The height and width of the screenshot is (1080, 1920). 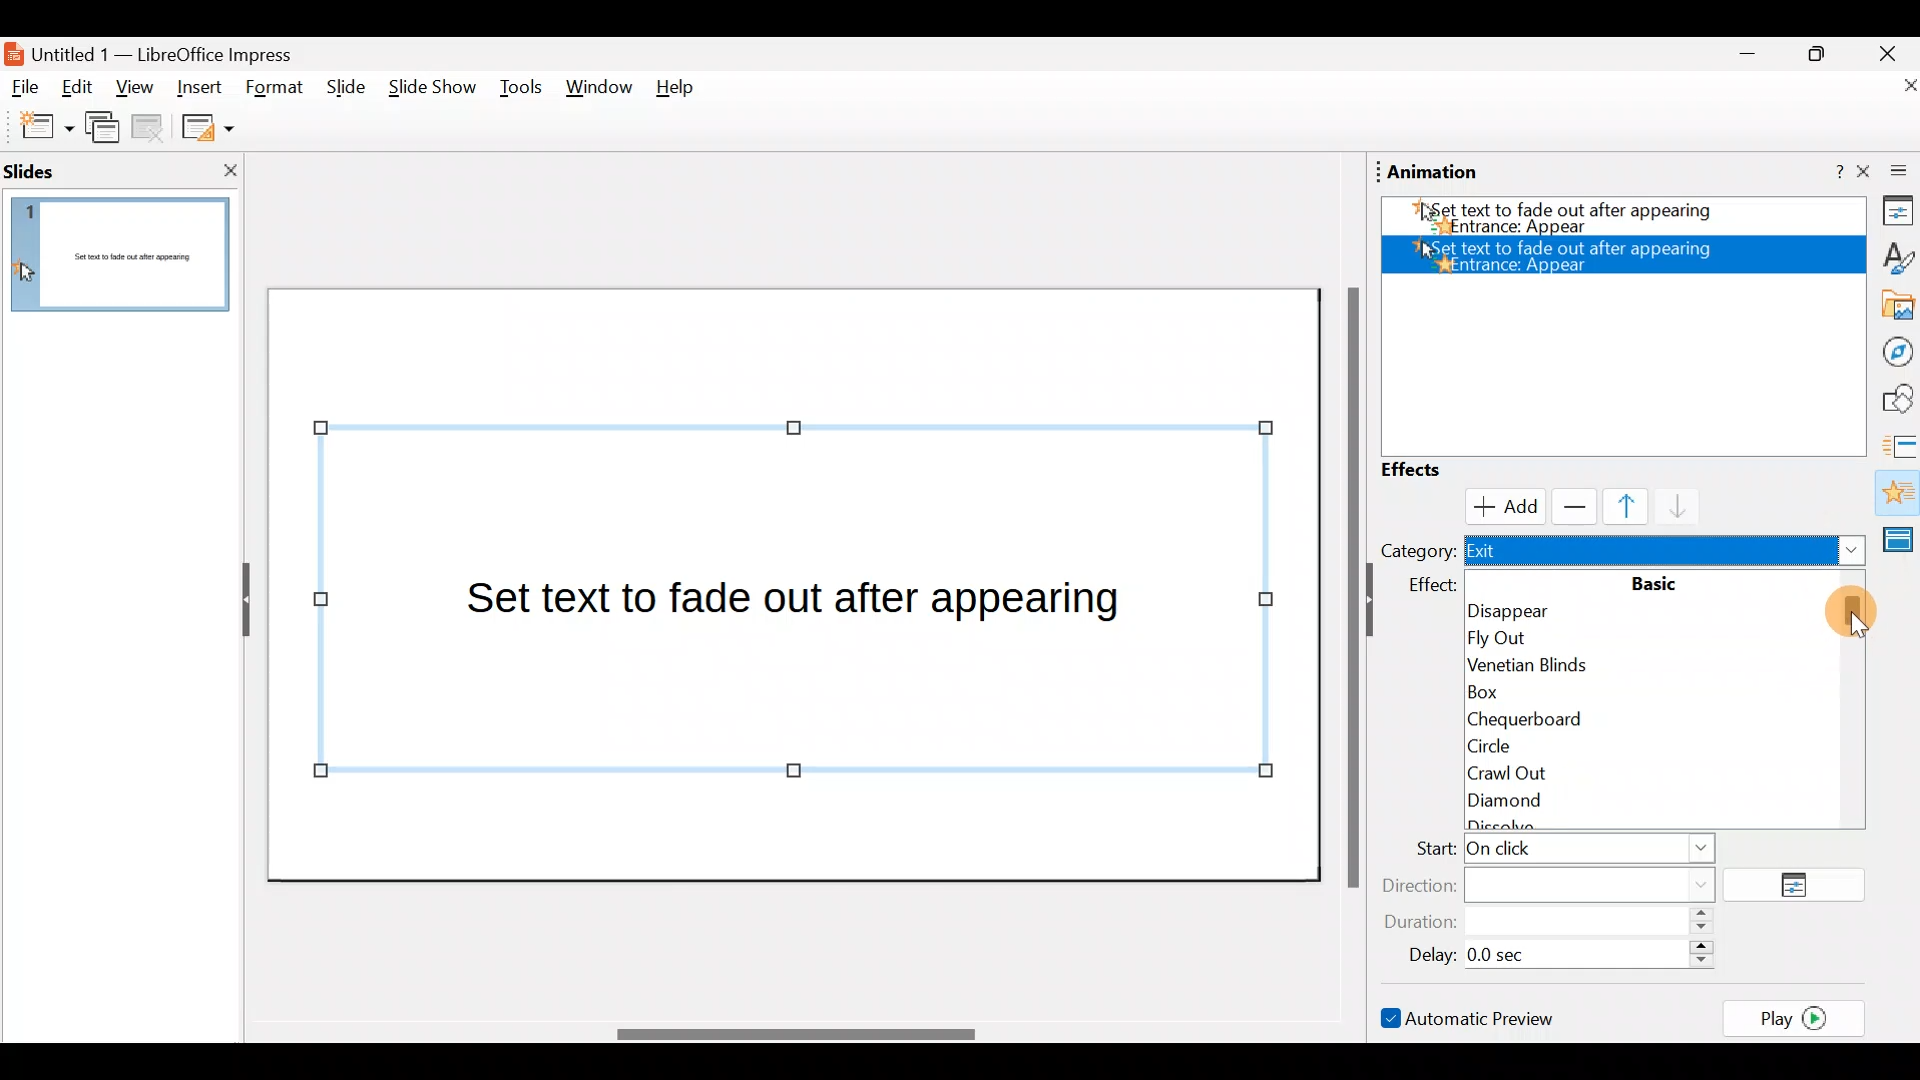 What do you see at coordinates (1745, 59) in the screenshot?
I see `Minimise` at bounding box center [1745, 59].